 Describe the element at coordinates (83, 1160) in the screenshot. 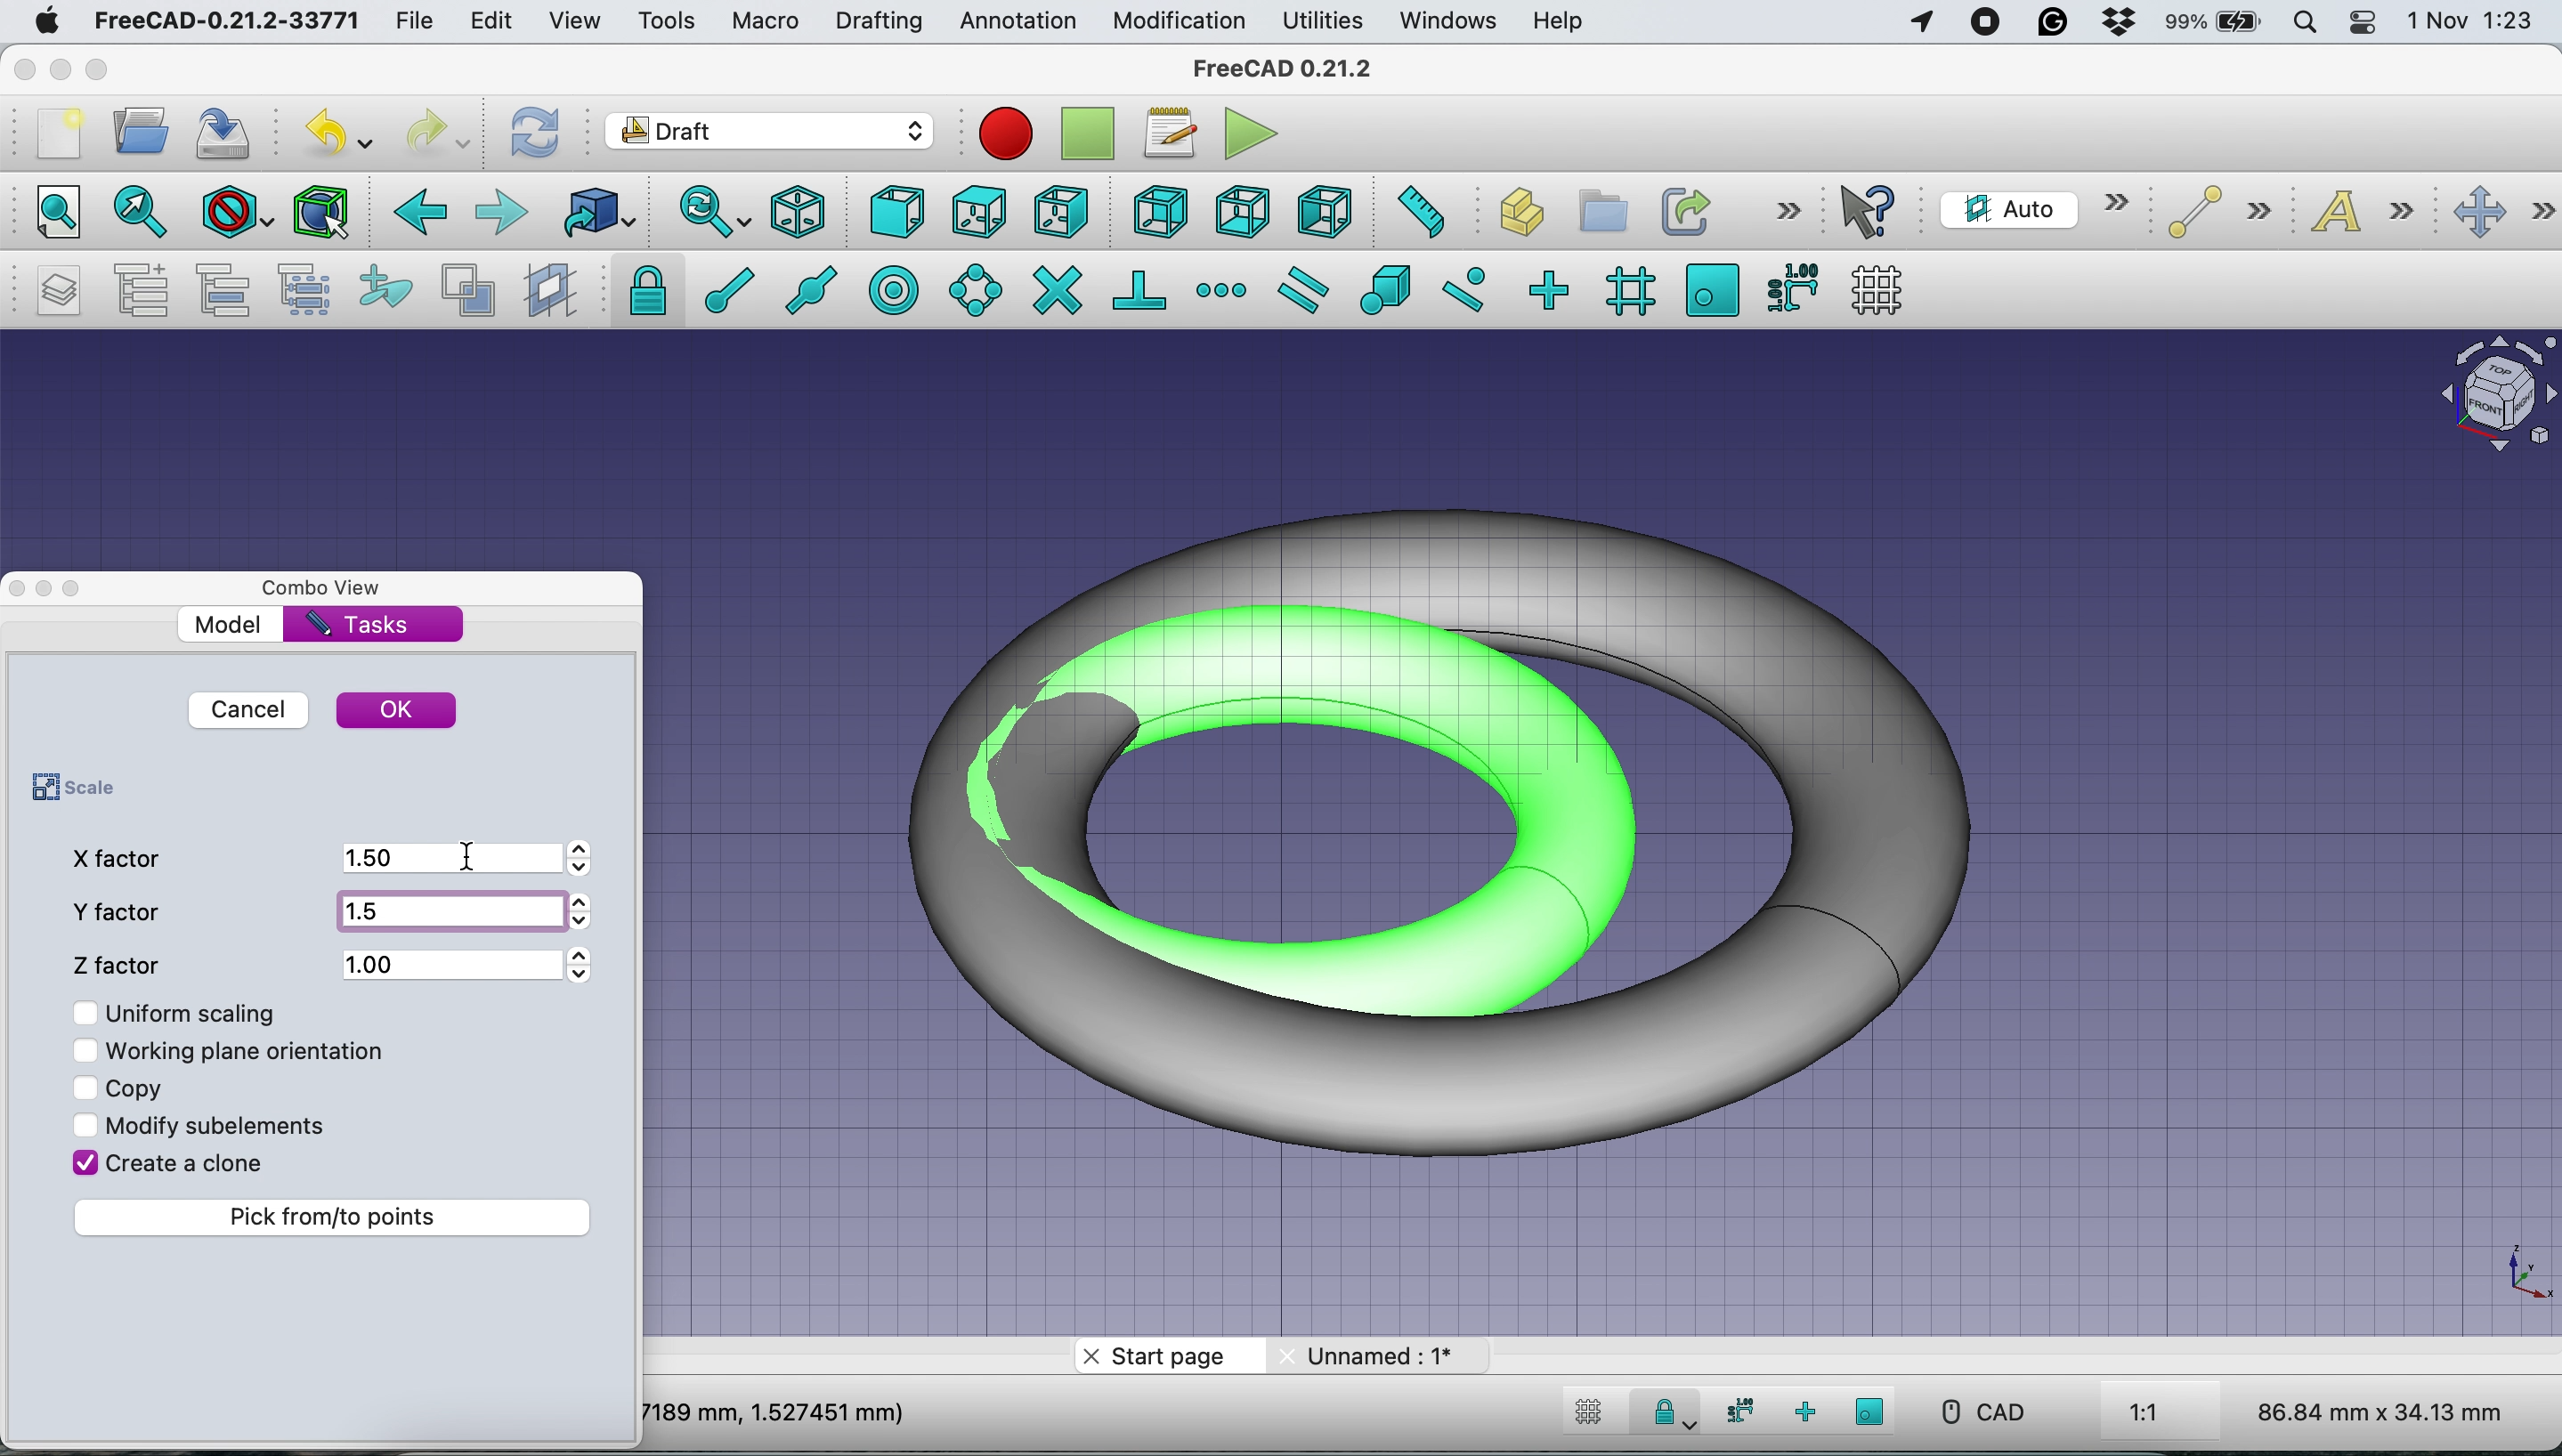

I see `Checkbox` at that location.